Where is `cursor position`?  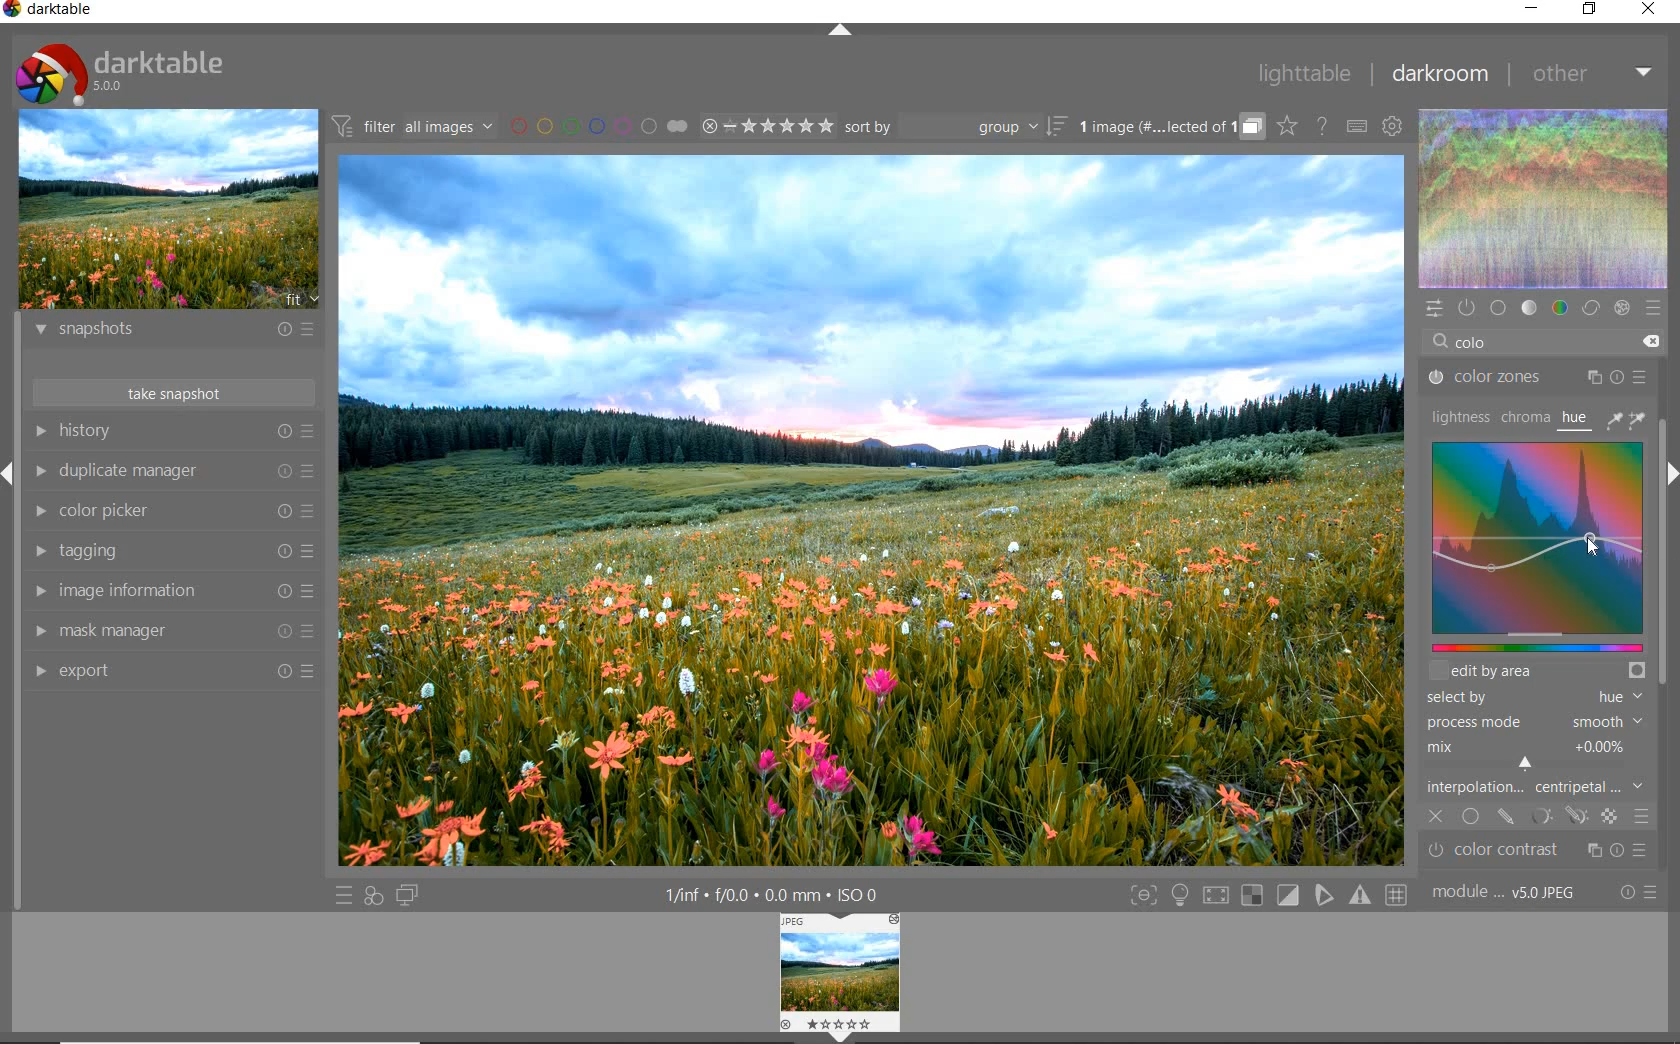
cursor position is located at coordinates (1592, 544).